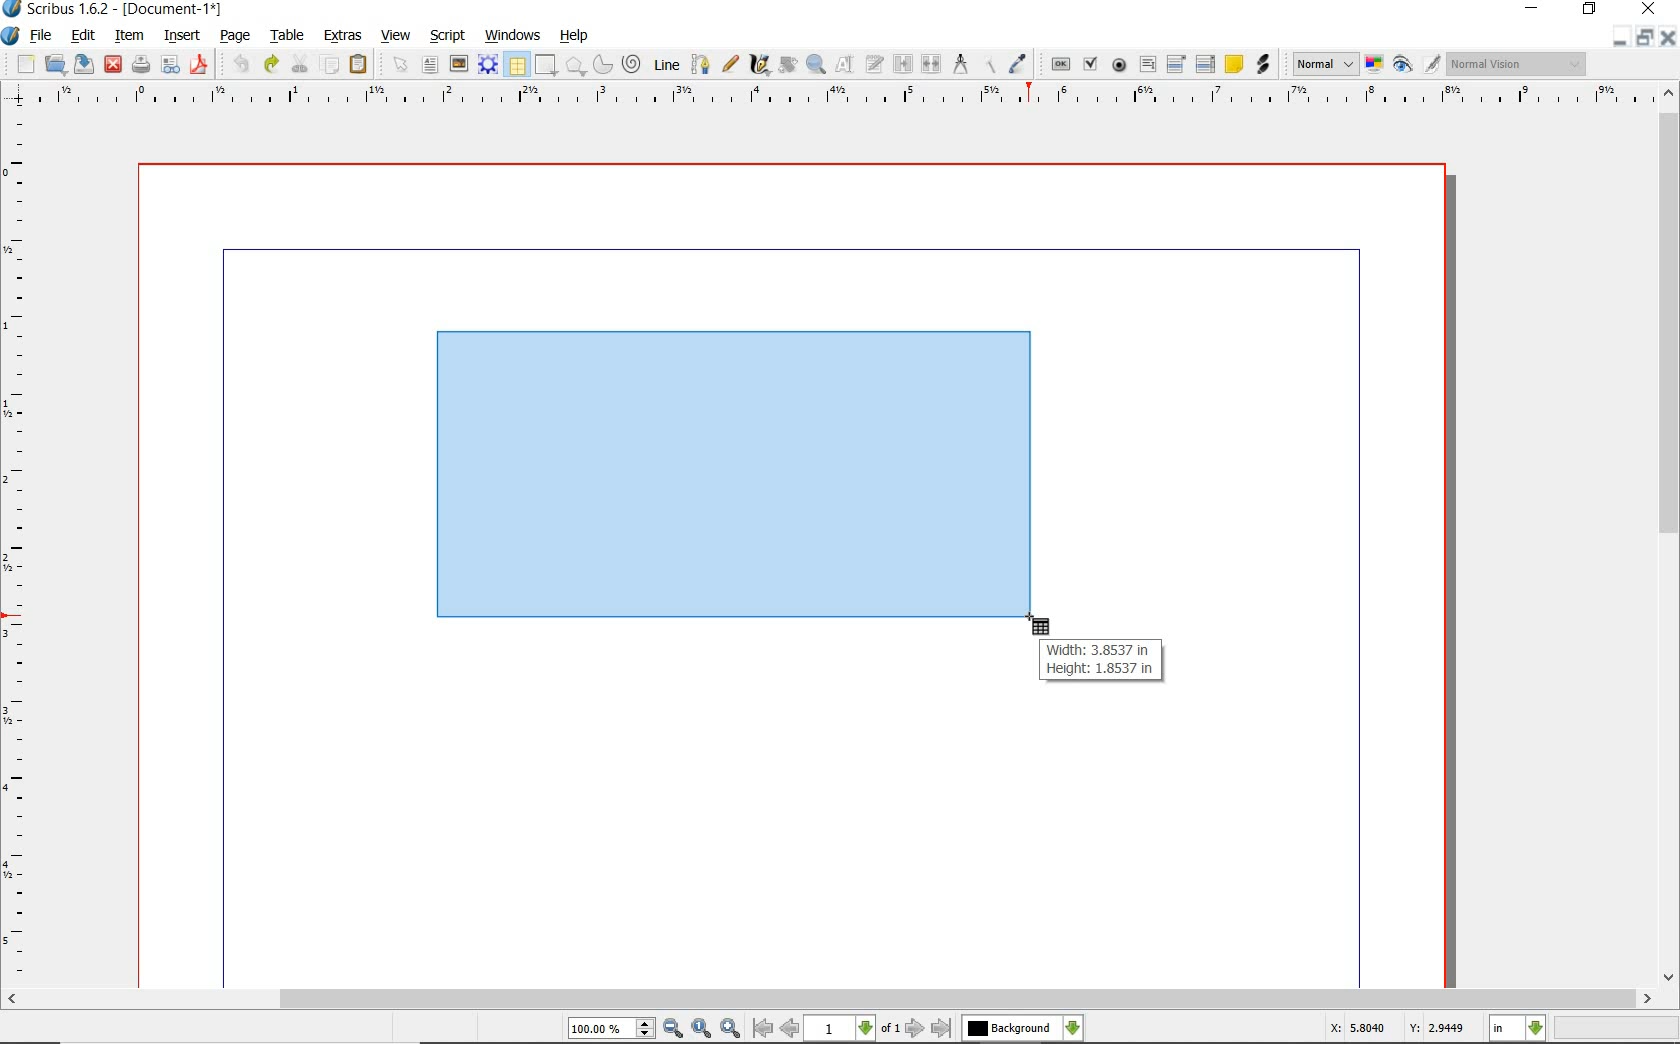 The width and height of the screenshot is (1680, 1044). What do you see at coordinates (343, 36) in the screenshot?
I see `extras` at bounding box center [343, 36].